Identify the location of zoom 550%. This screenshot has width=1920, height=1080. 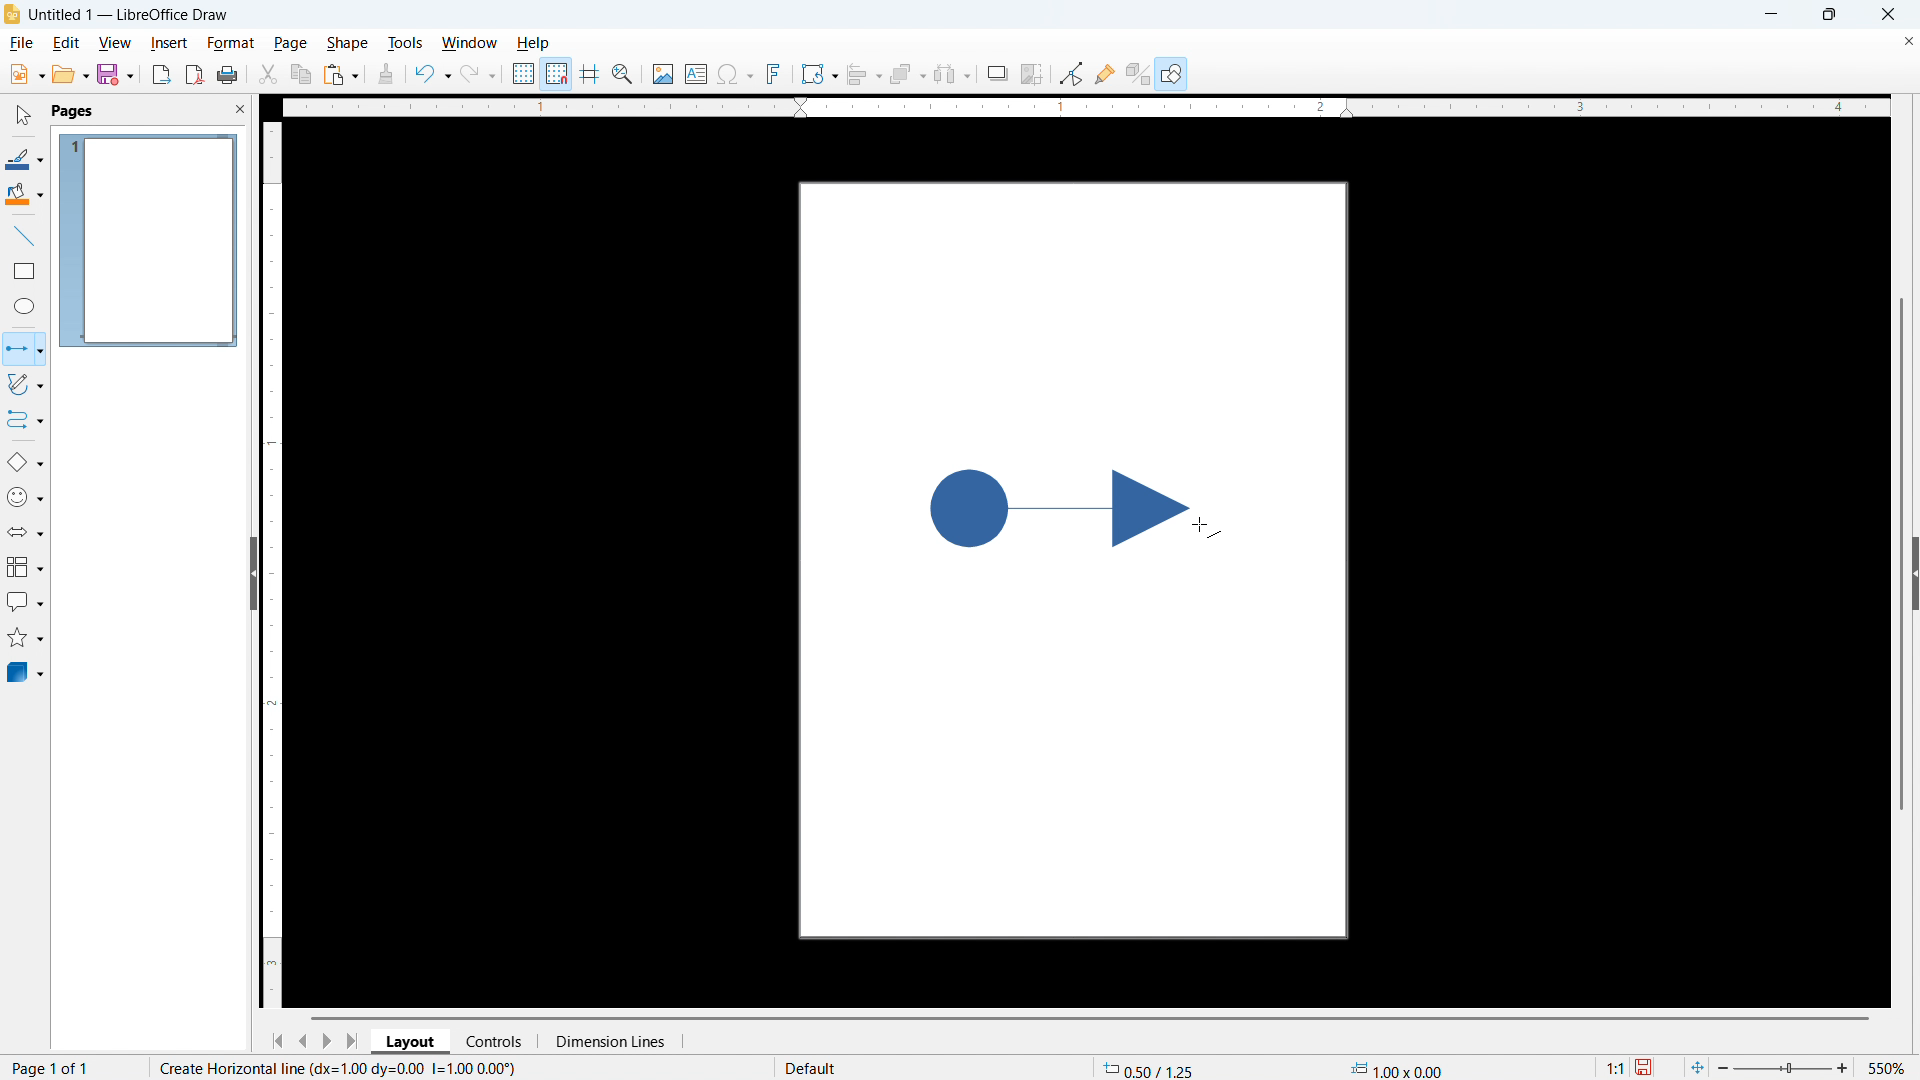
(1816, 1066).